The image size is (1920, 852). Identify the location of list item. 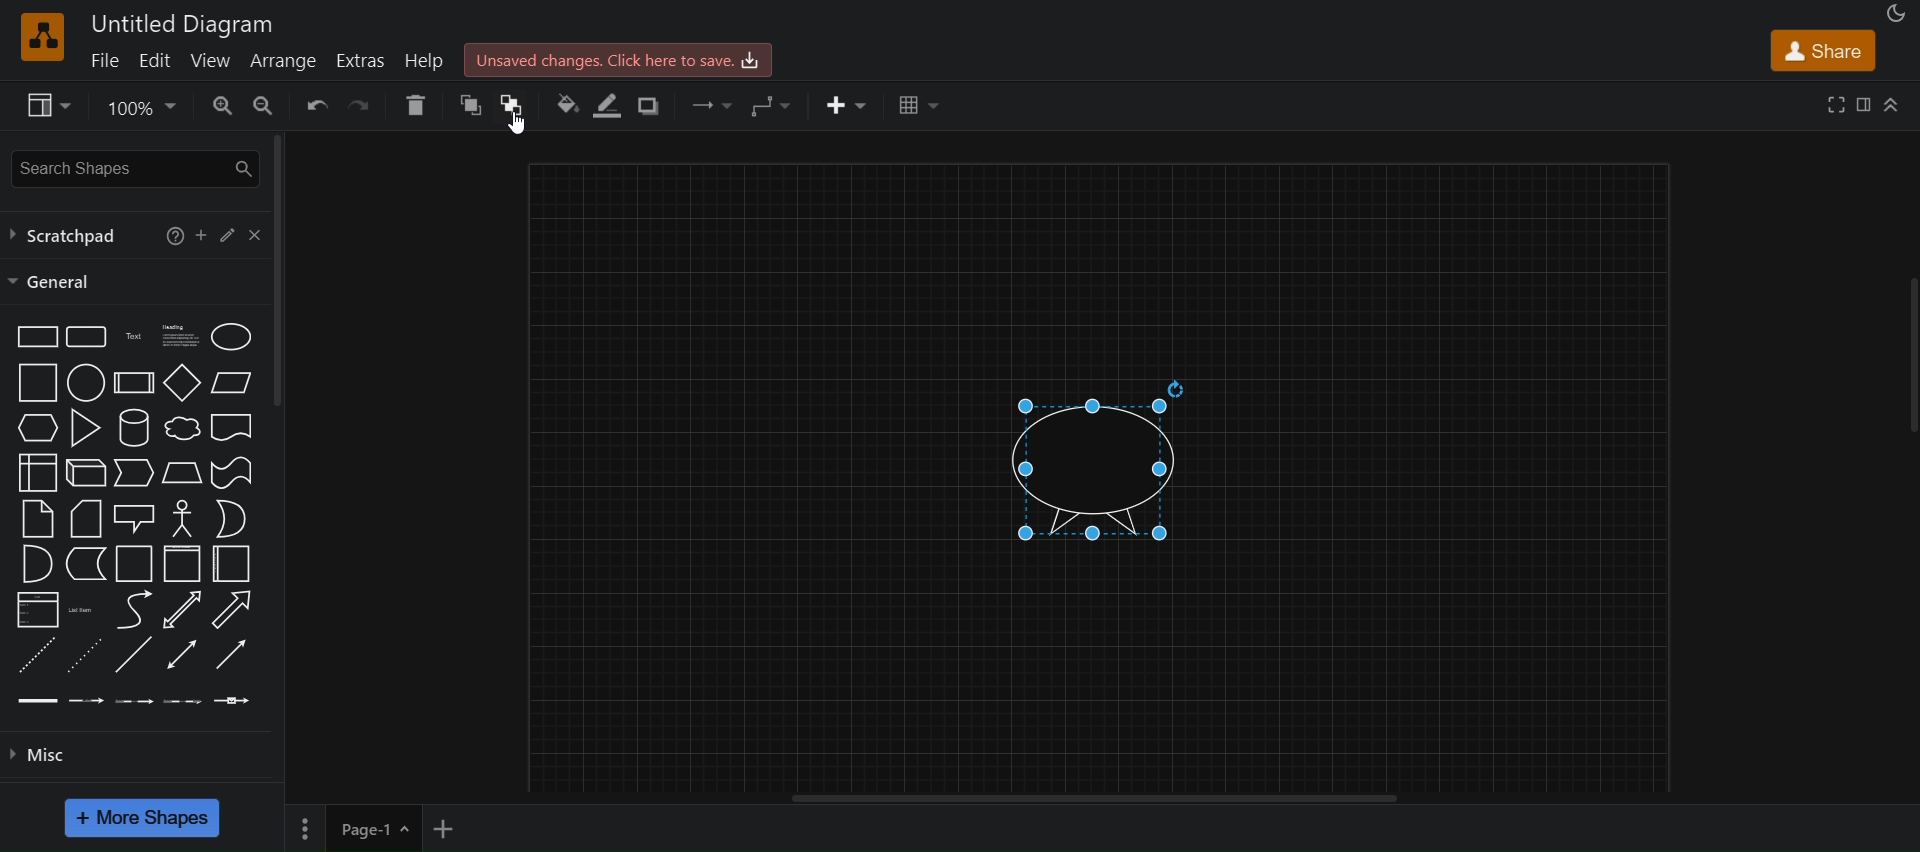
(82, 610).